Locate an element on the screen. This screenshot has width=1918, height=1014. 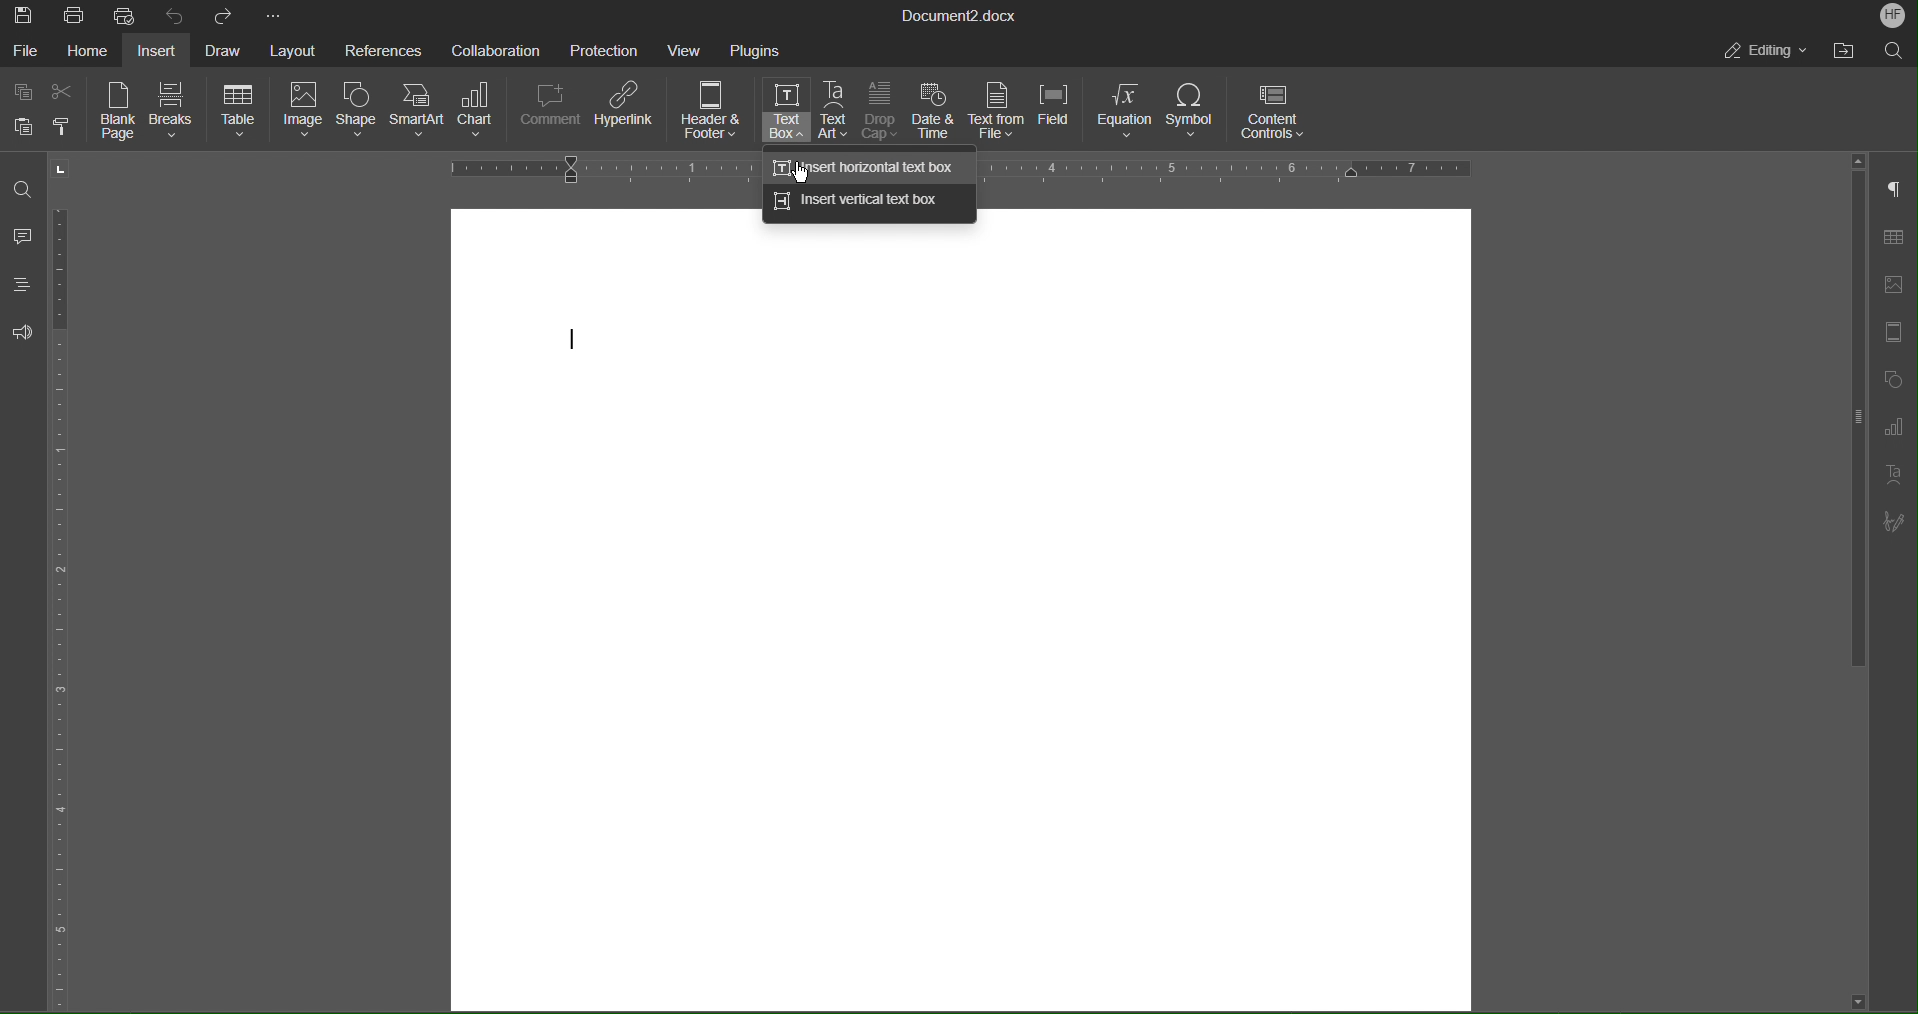
Print is located at coordinates (76, 14).